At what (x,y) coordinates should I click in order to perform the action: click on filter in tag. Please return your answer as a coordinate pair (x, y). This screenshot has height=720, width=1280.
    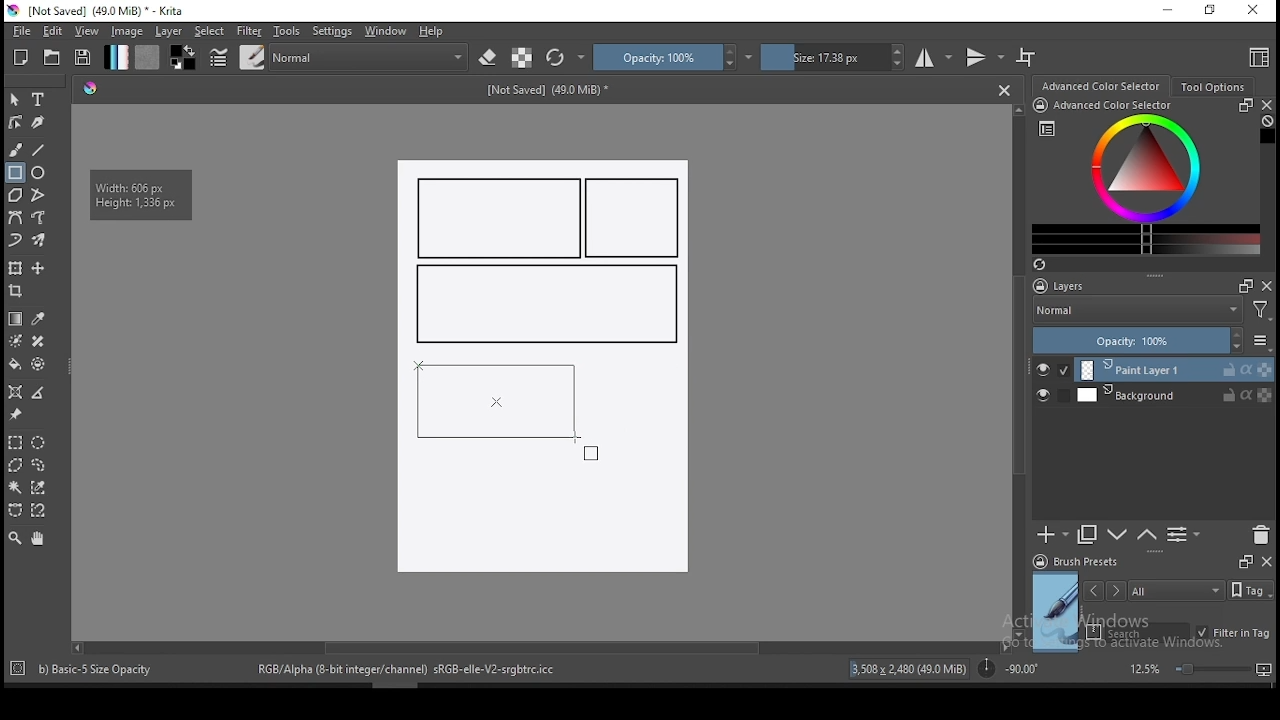
    Looking at the image, I should click on (1233, 634).